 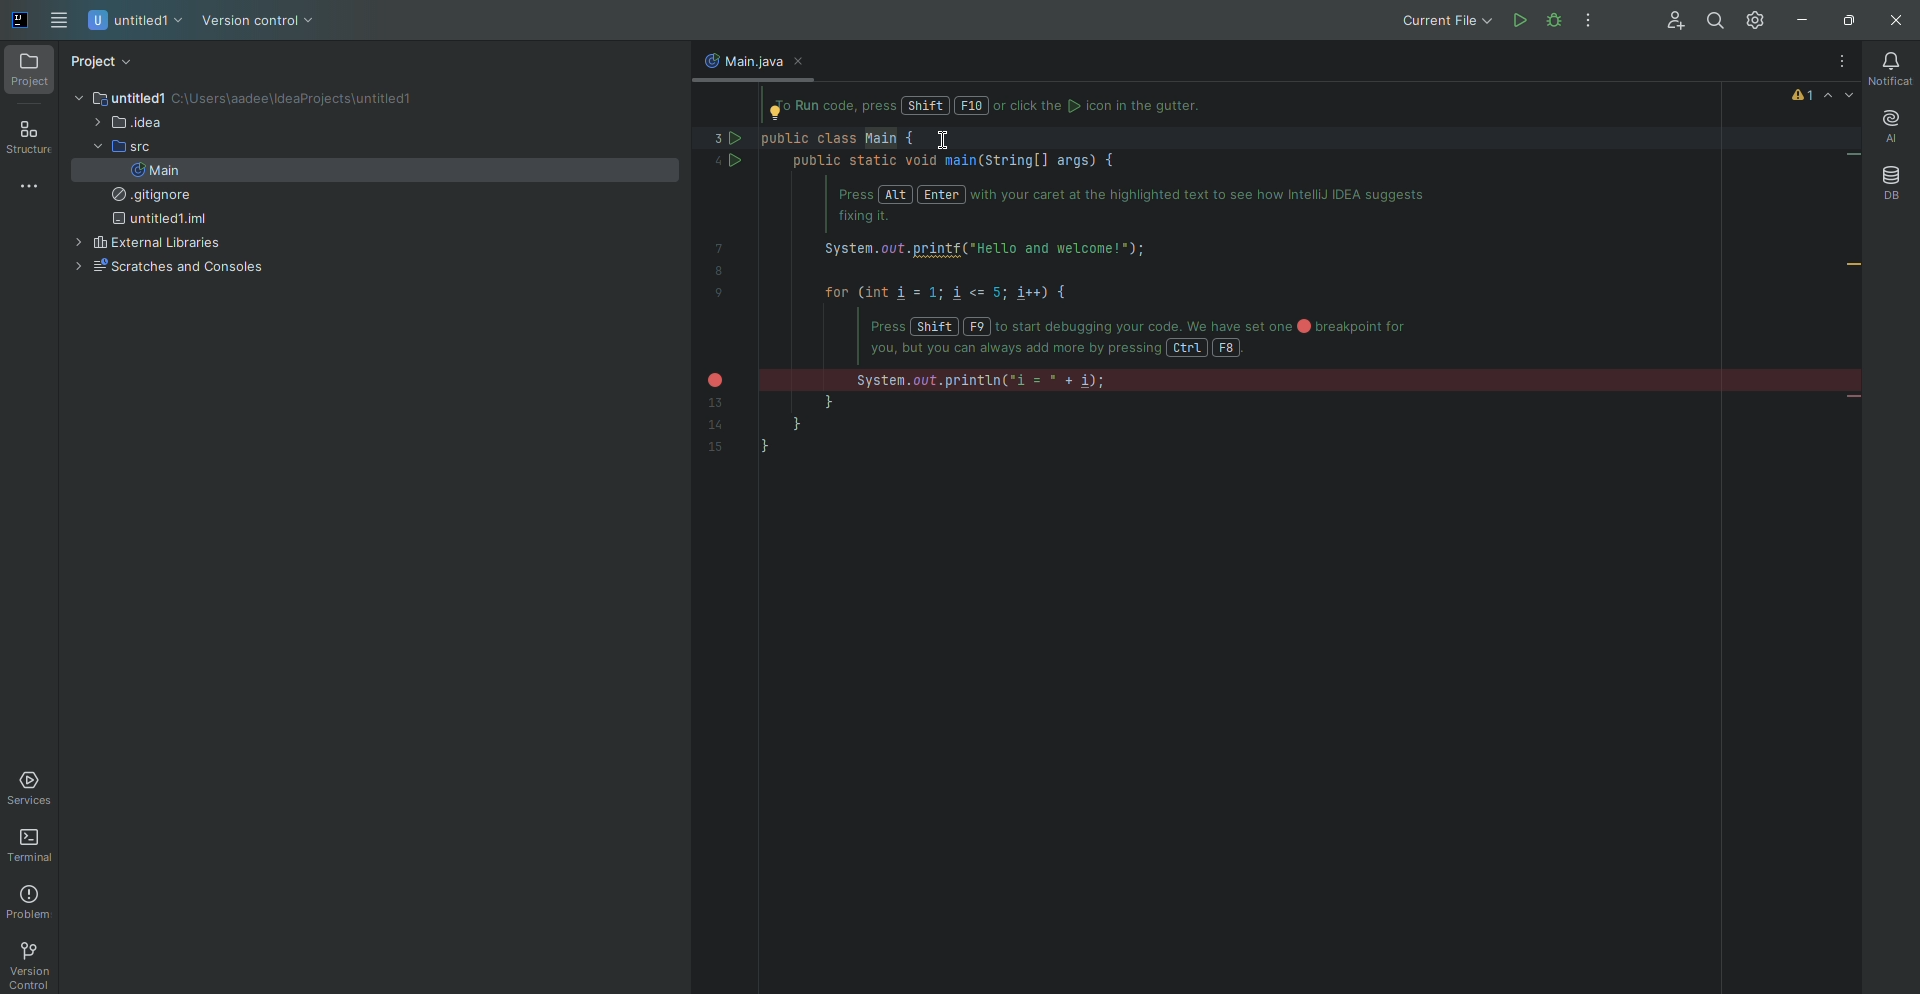 What do you see at coordinates (30, 71) in the screenshot?
I see `Project` at bounding box center [30, 71].